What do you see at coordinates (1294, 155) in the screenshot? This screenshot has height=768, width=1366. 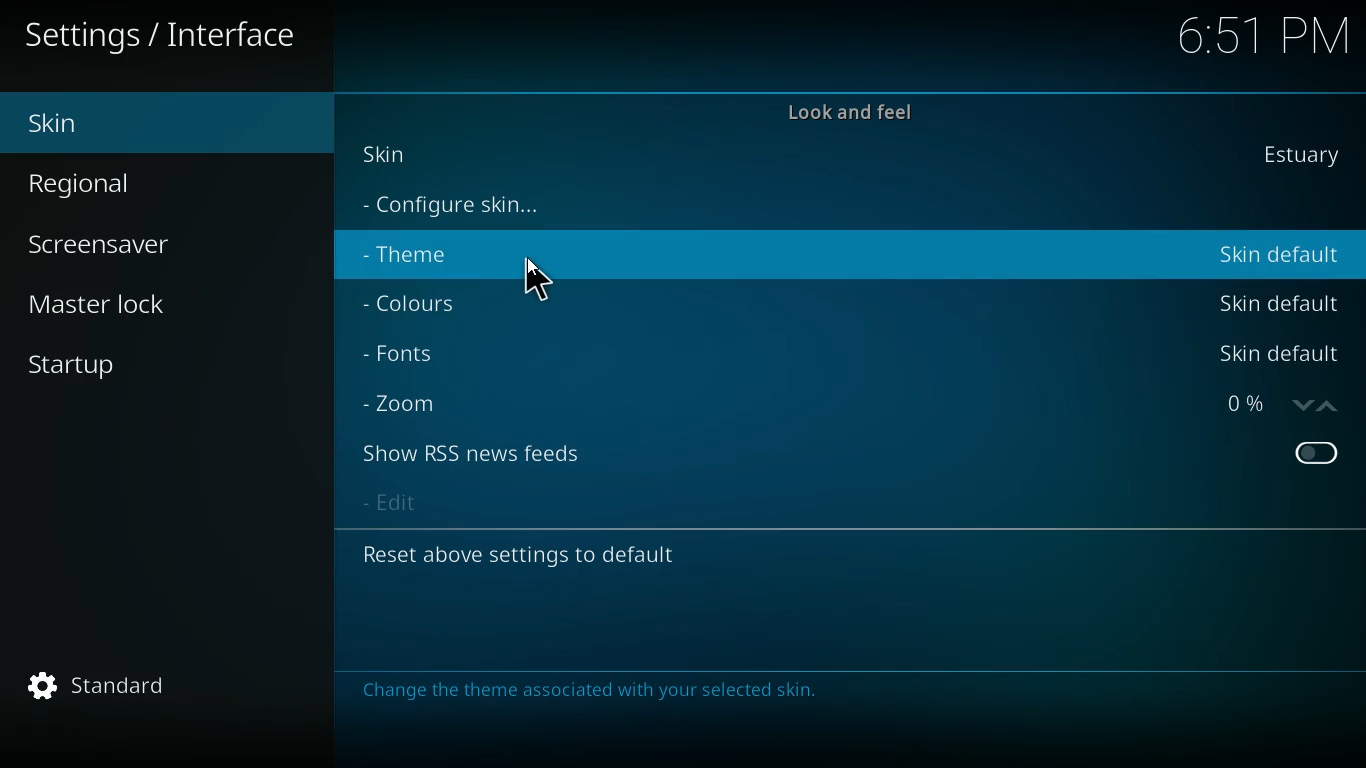 I see `estuary` at bounding box center [1294, 155].